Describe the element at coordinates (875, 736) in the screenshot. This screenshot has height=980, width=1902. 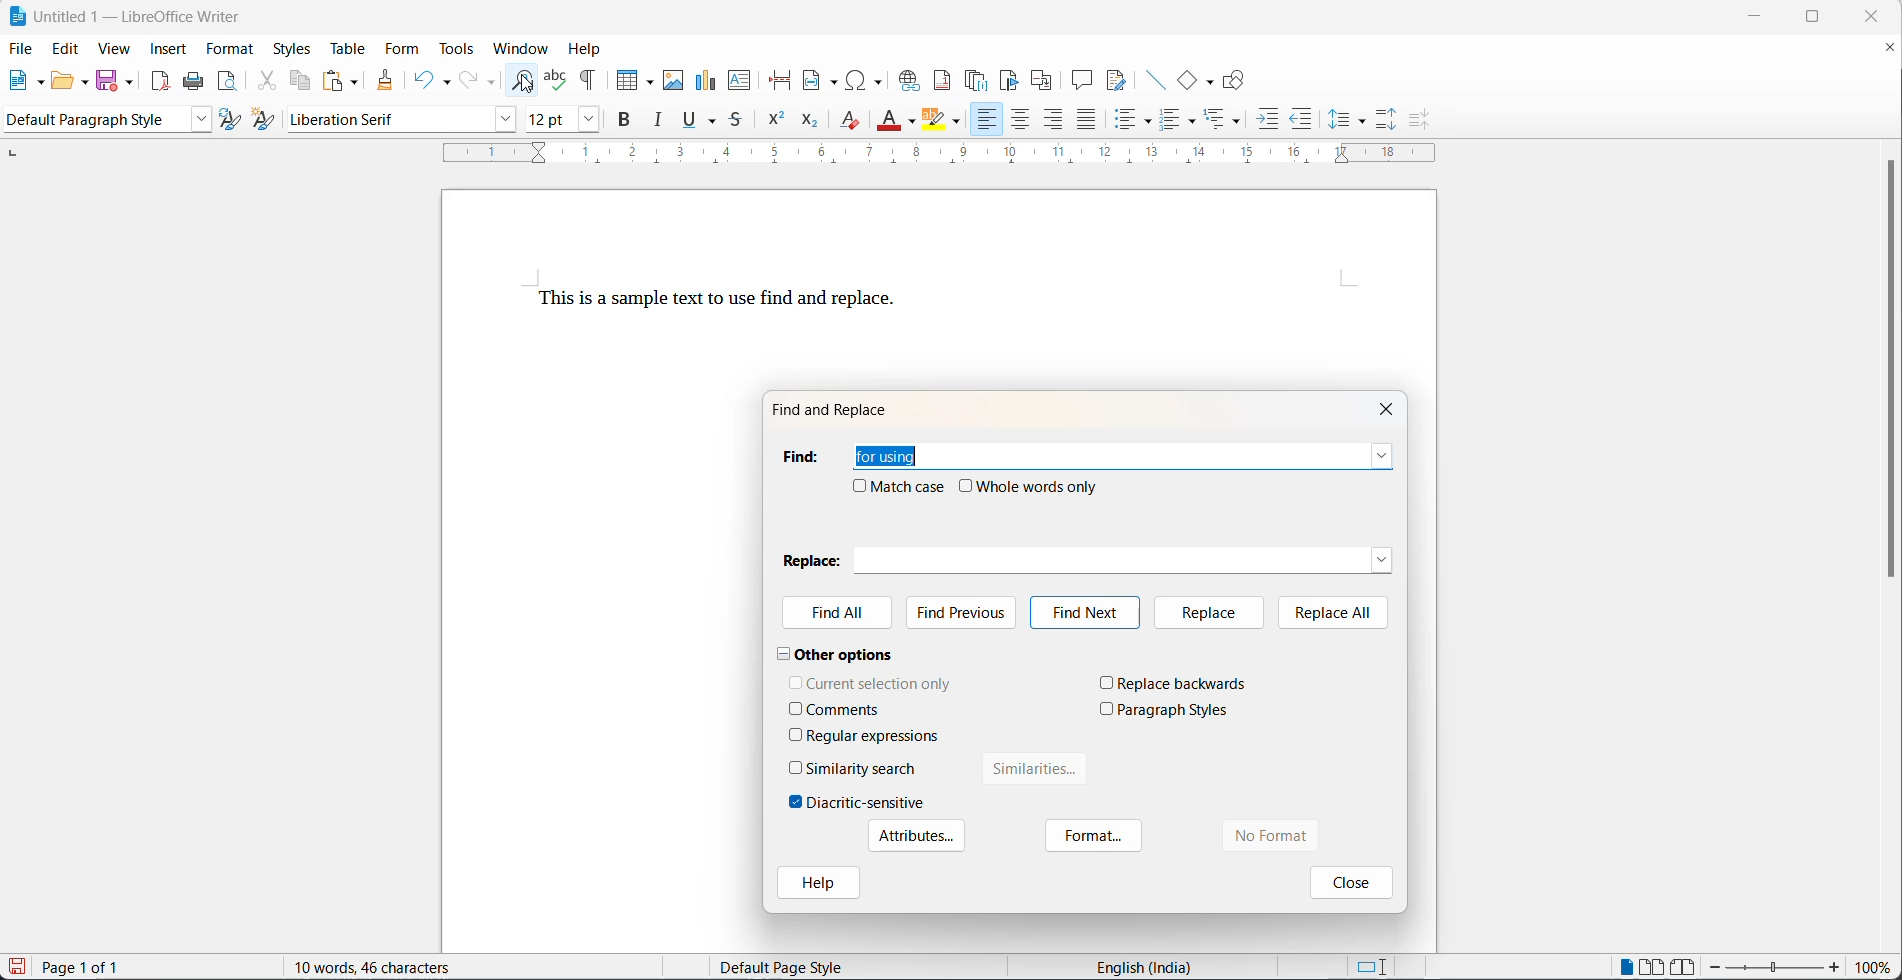
I see `regular expressions` at that location.